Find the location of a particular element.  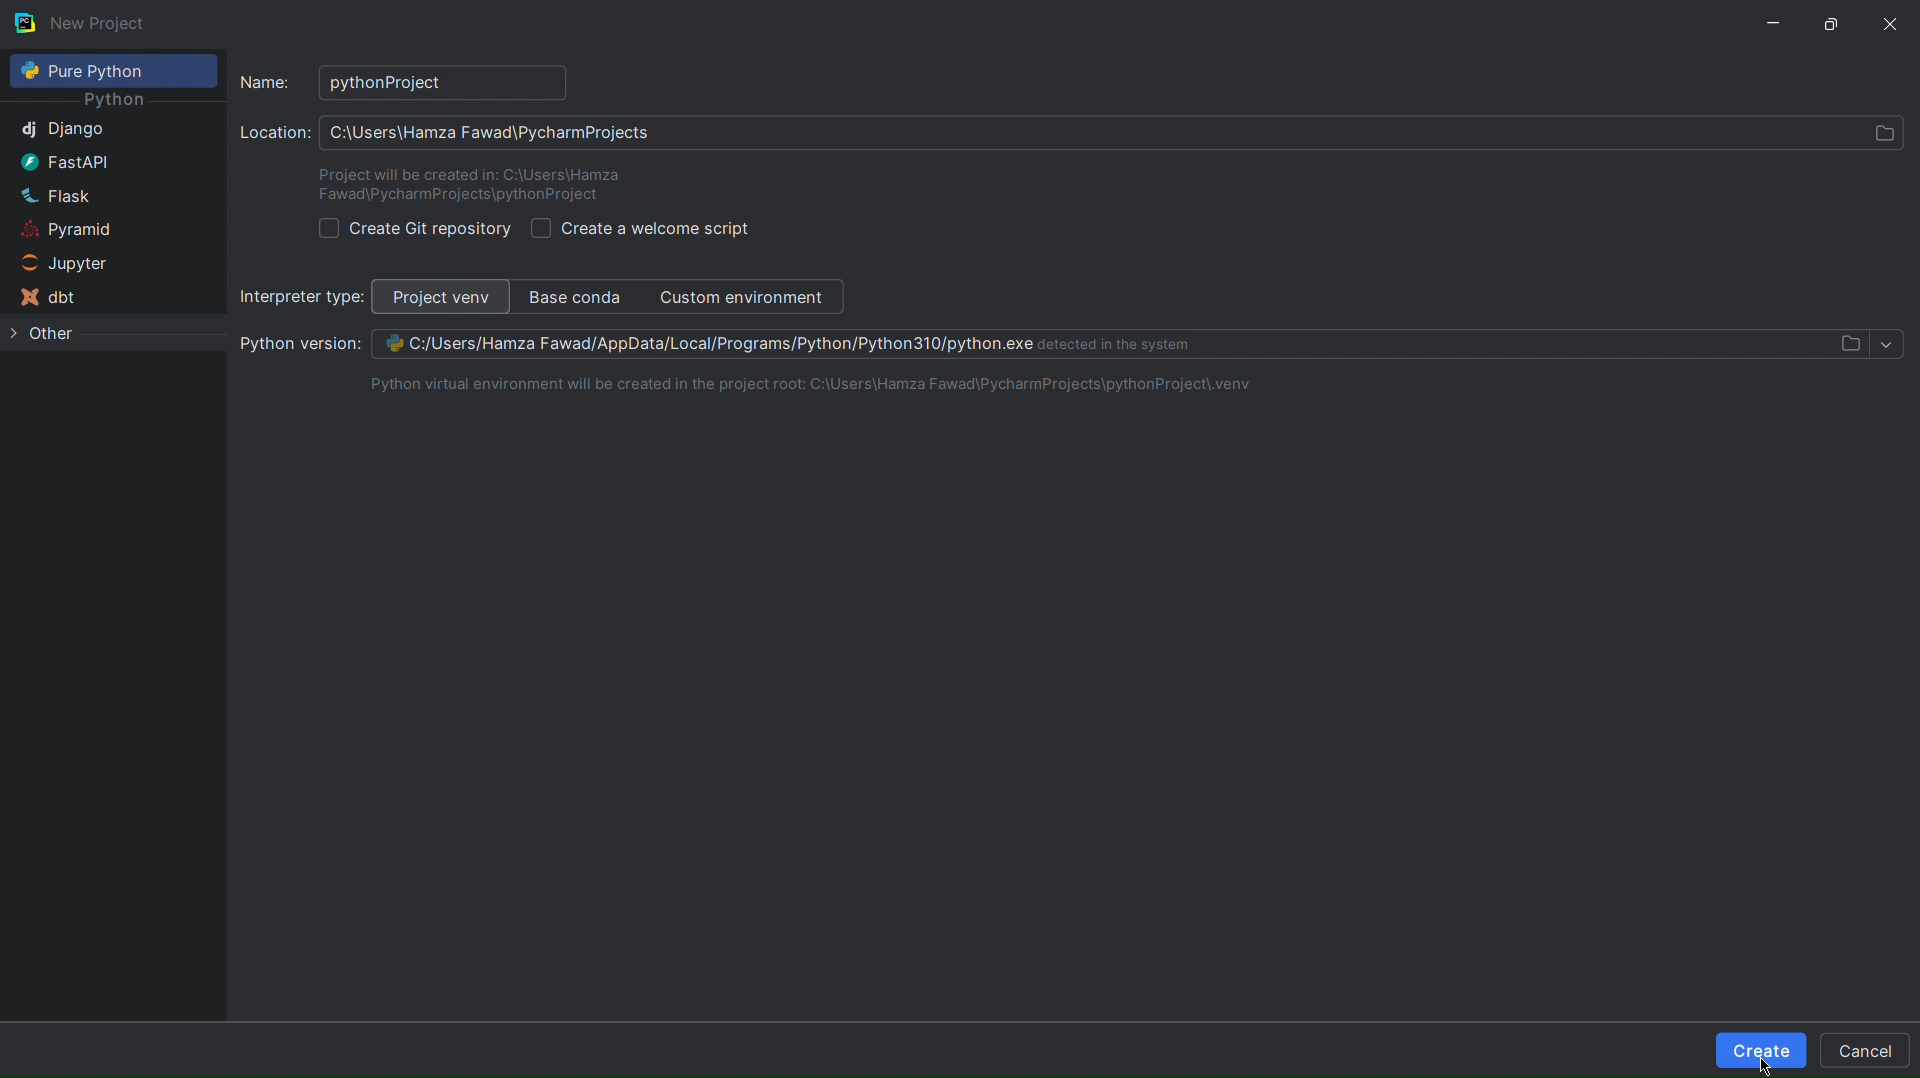

Maximize is located at coordinates (1838, 22).